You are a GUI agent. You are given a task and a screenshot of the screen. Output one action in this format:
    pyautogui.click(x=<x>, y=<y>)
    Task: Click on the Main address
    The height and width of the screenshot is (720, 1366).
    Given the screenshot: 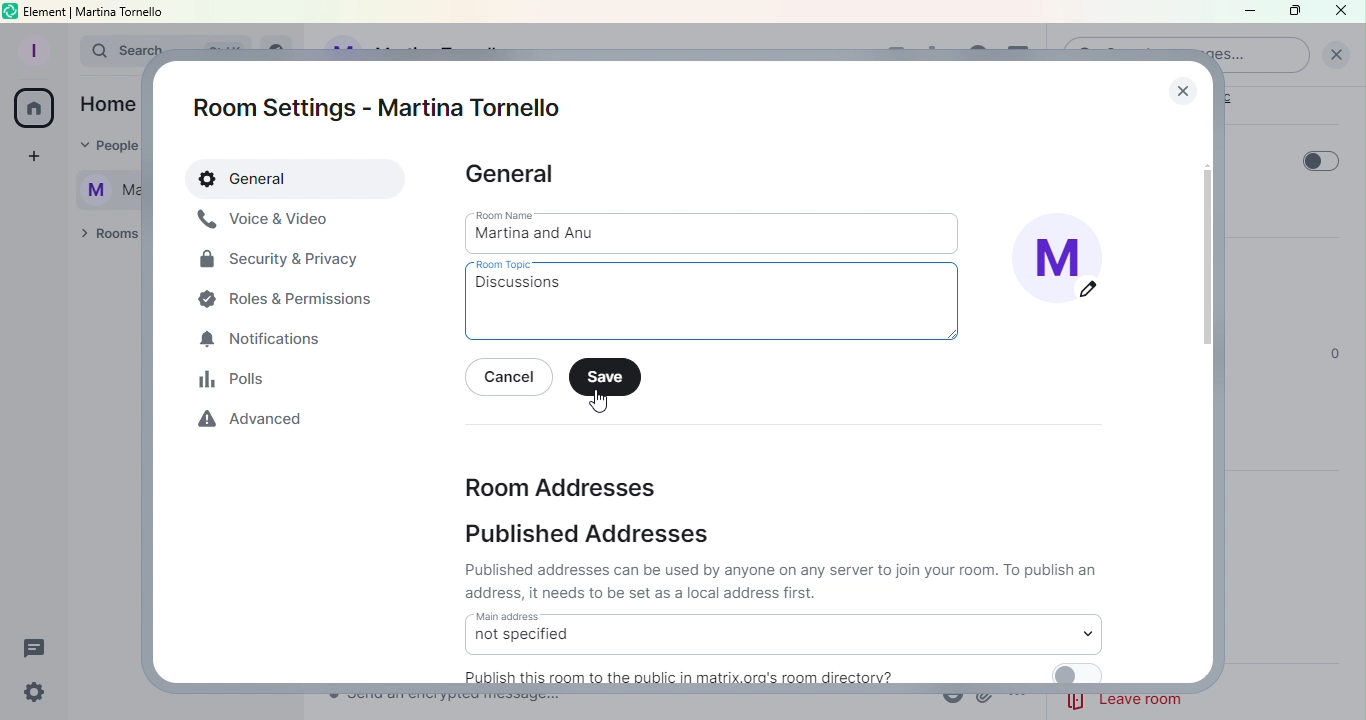 What is the action you would take?
    pyautogui.click(x=782, y=633)
    